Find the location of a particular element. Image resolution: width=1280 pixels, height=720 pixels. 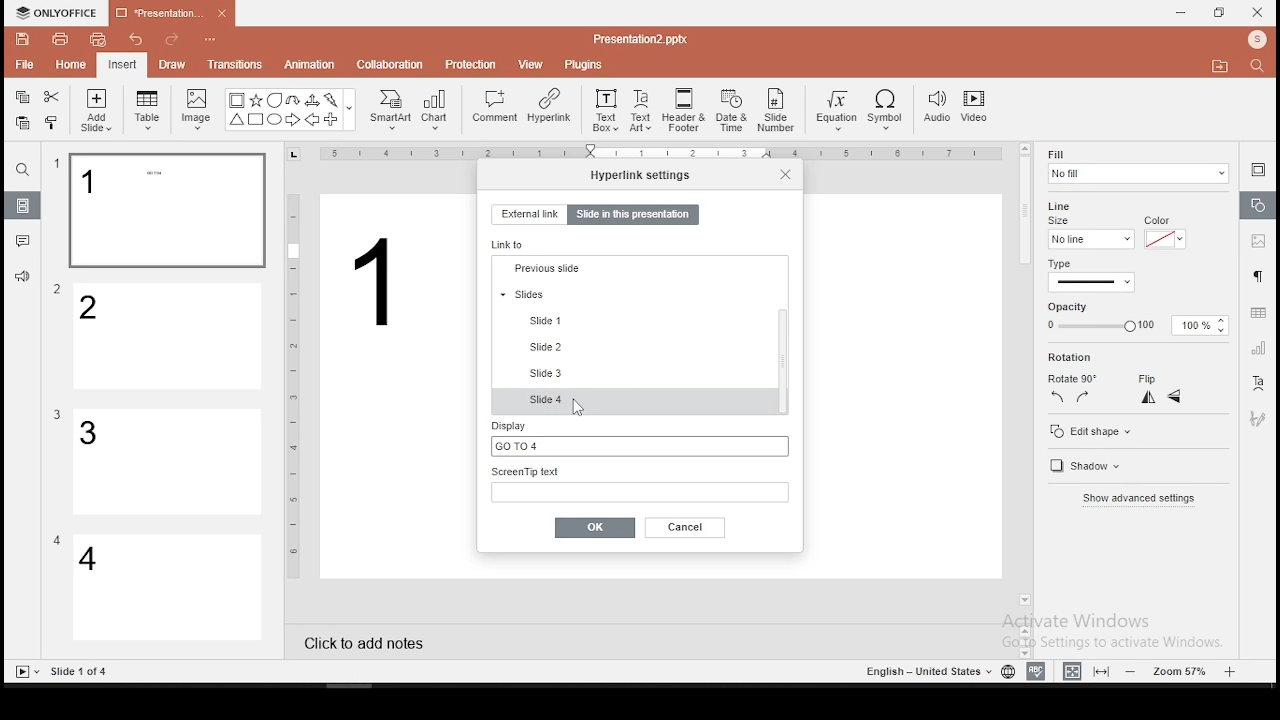

Flash is located at coordinates (333, 100).